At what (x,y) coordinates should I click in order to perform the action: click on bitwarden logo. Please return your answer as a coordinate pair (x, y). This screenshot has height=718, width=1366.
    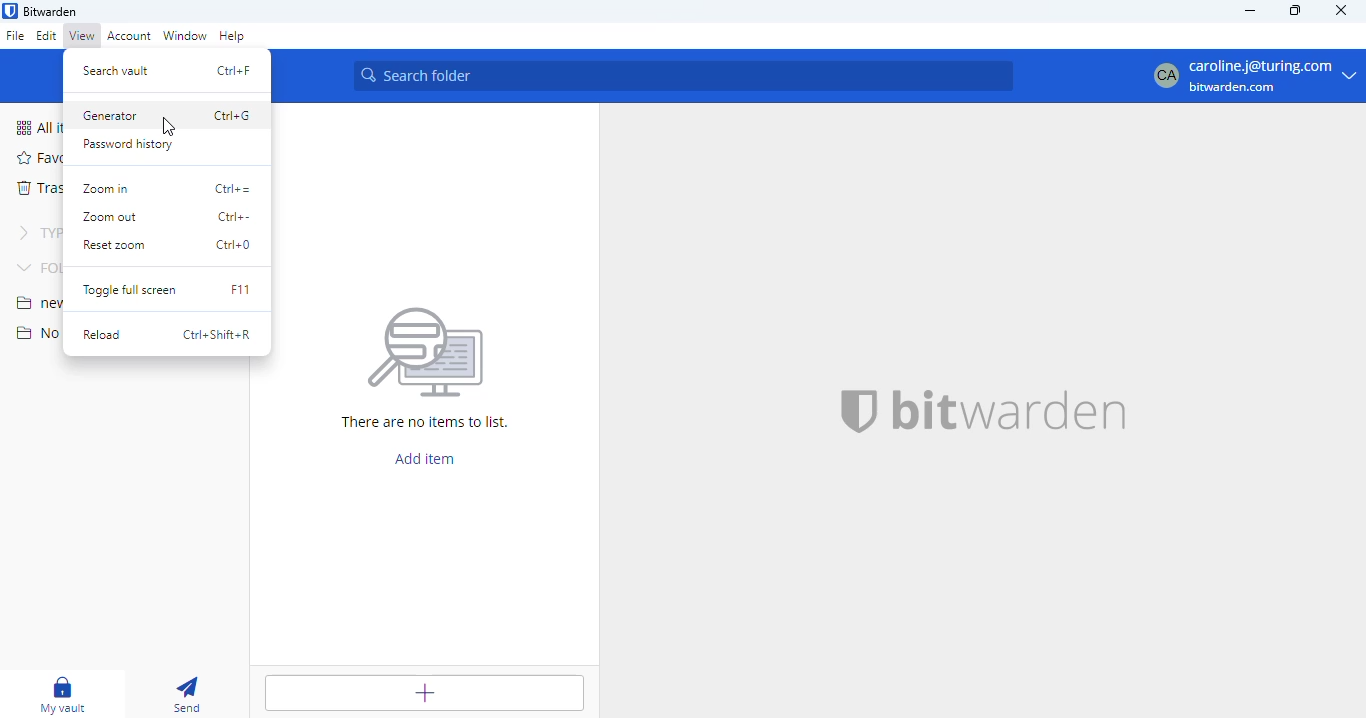
    Looking at the image, I should click on (859, 413).